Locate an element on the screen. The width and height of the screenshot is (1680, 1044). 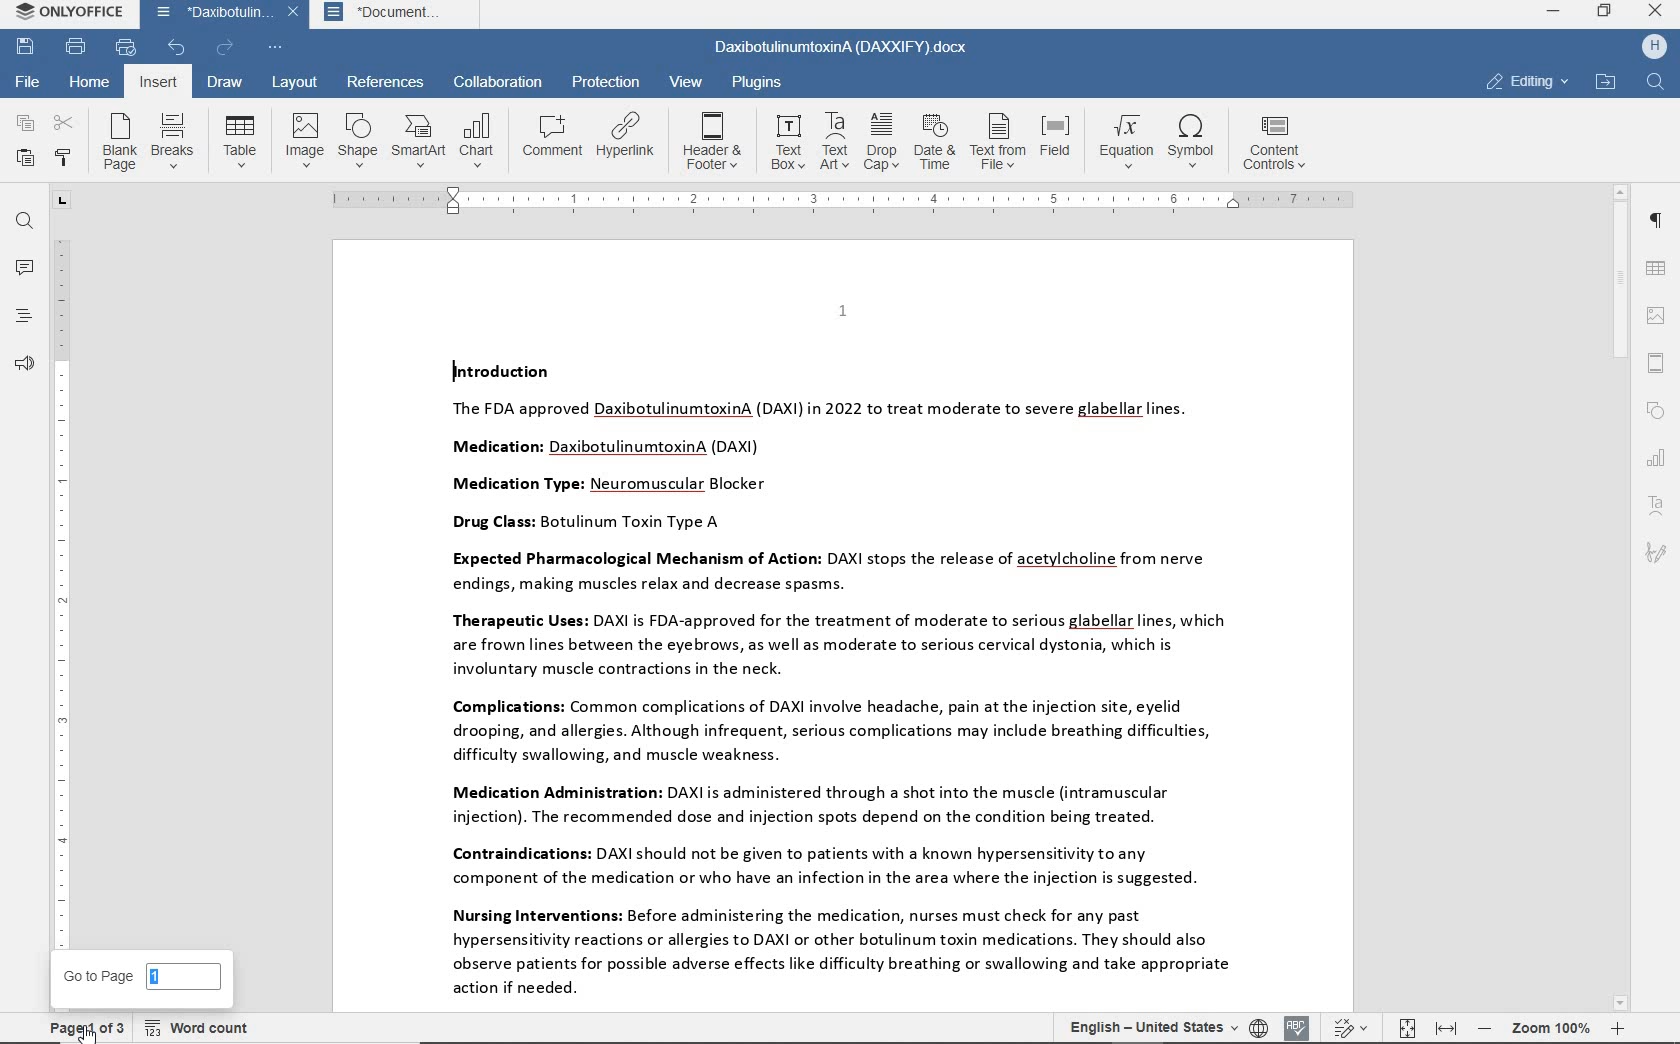
breaks is located at coordinates (172, 139).